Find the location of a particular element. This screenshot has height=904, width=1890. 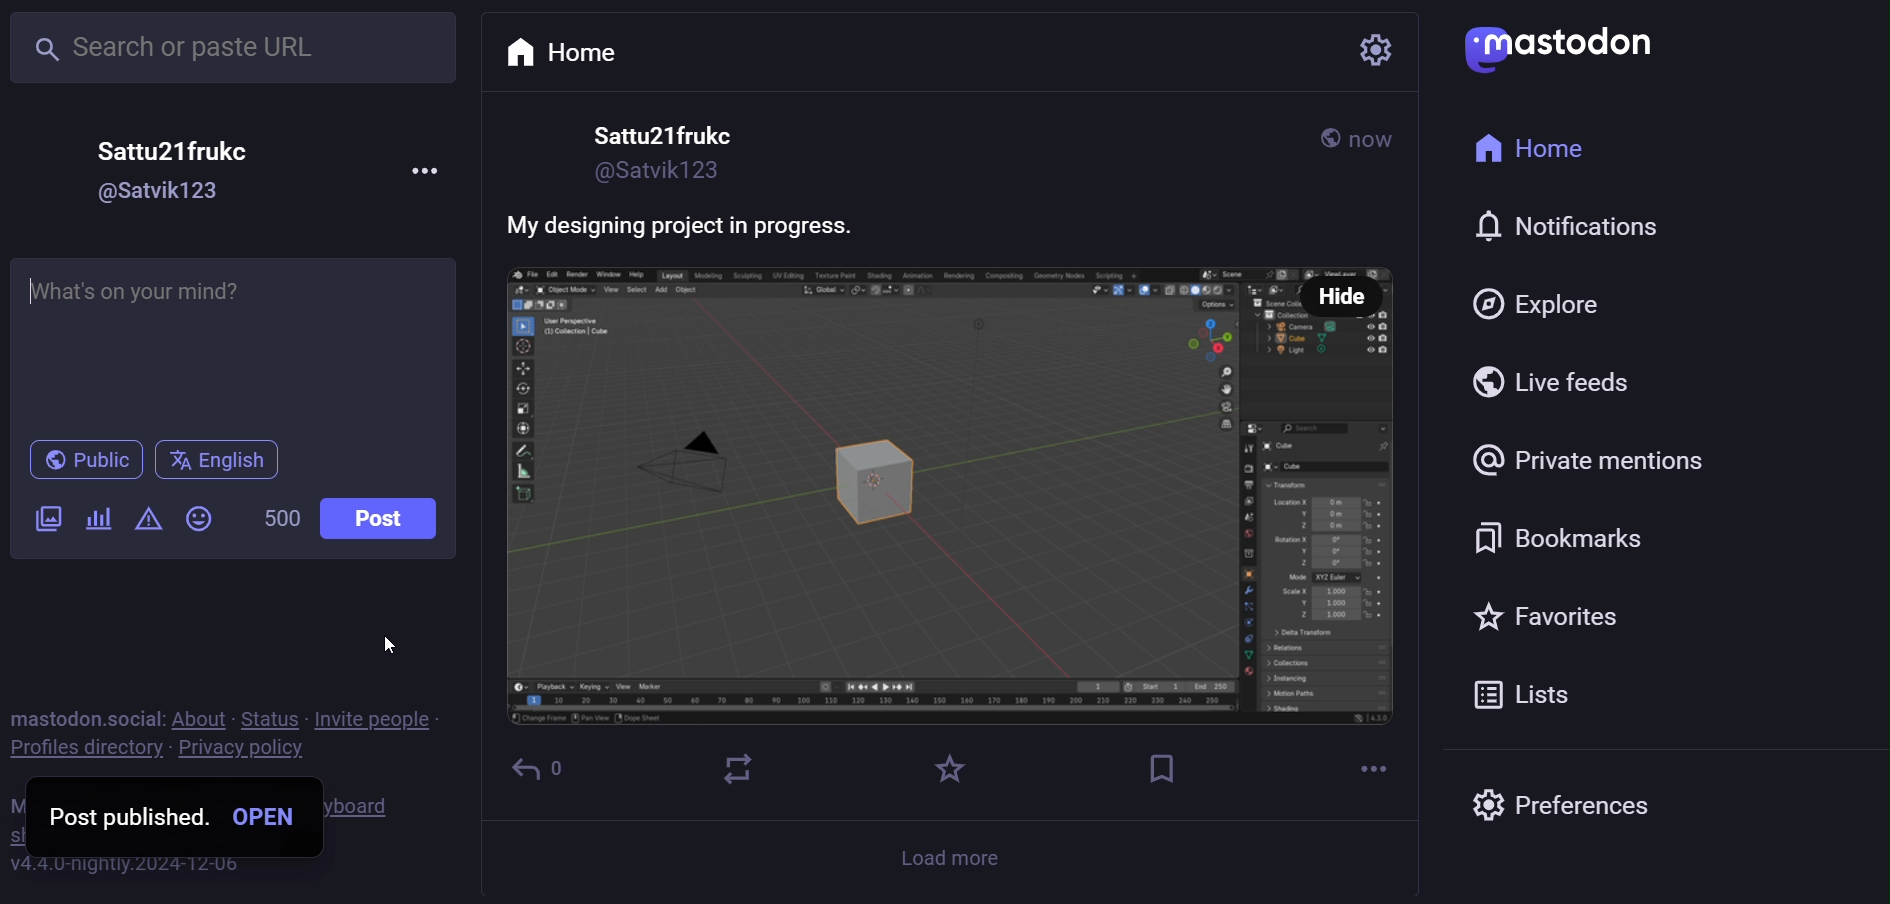

version is located at coordinates (120, 869).